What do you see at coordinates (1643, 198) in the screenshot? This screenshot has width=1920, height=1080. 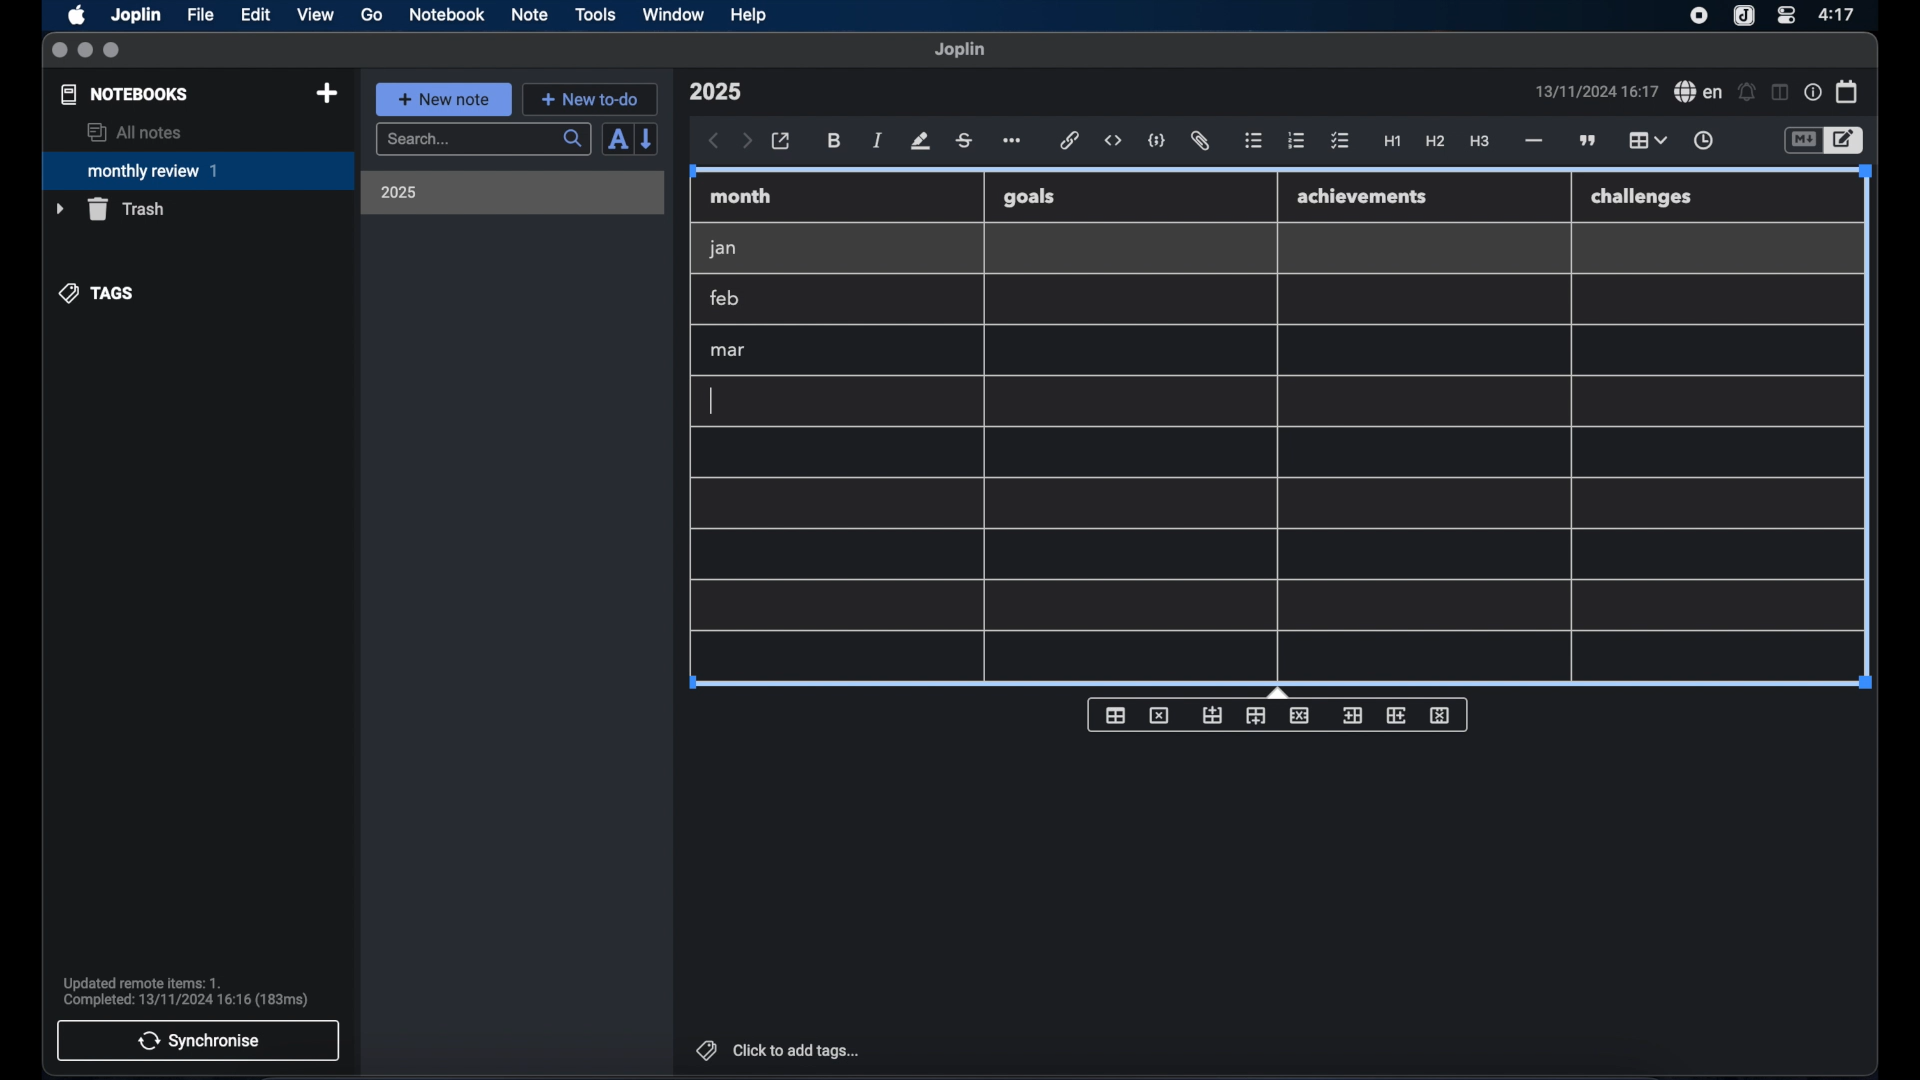 I see `challenges` at bounding box center [1643, 198].